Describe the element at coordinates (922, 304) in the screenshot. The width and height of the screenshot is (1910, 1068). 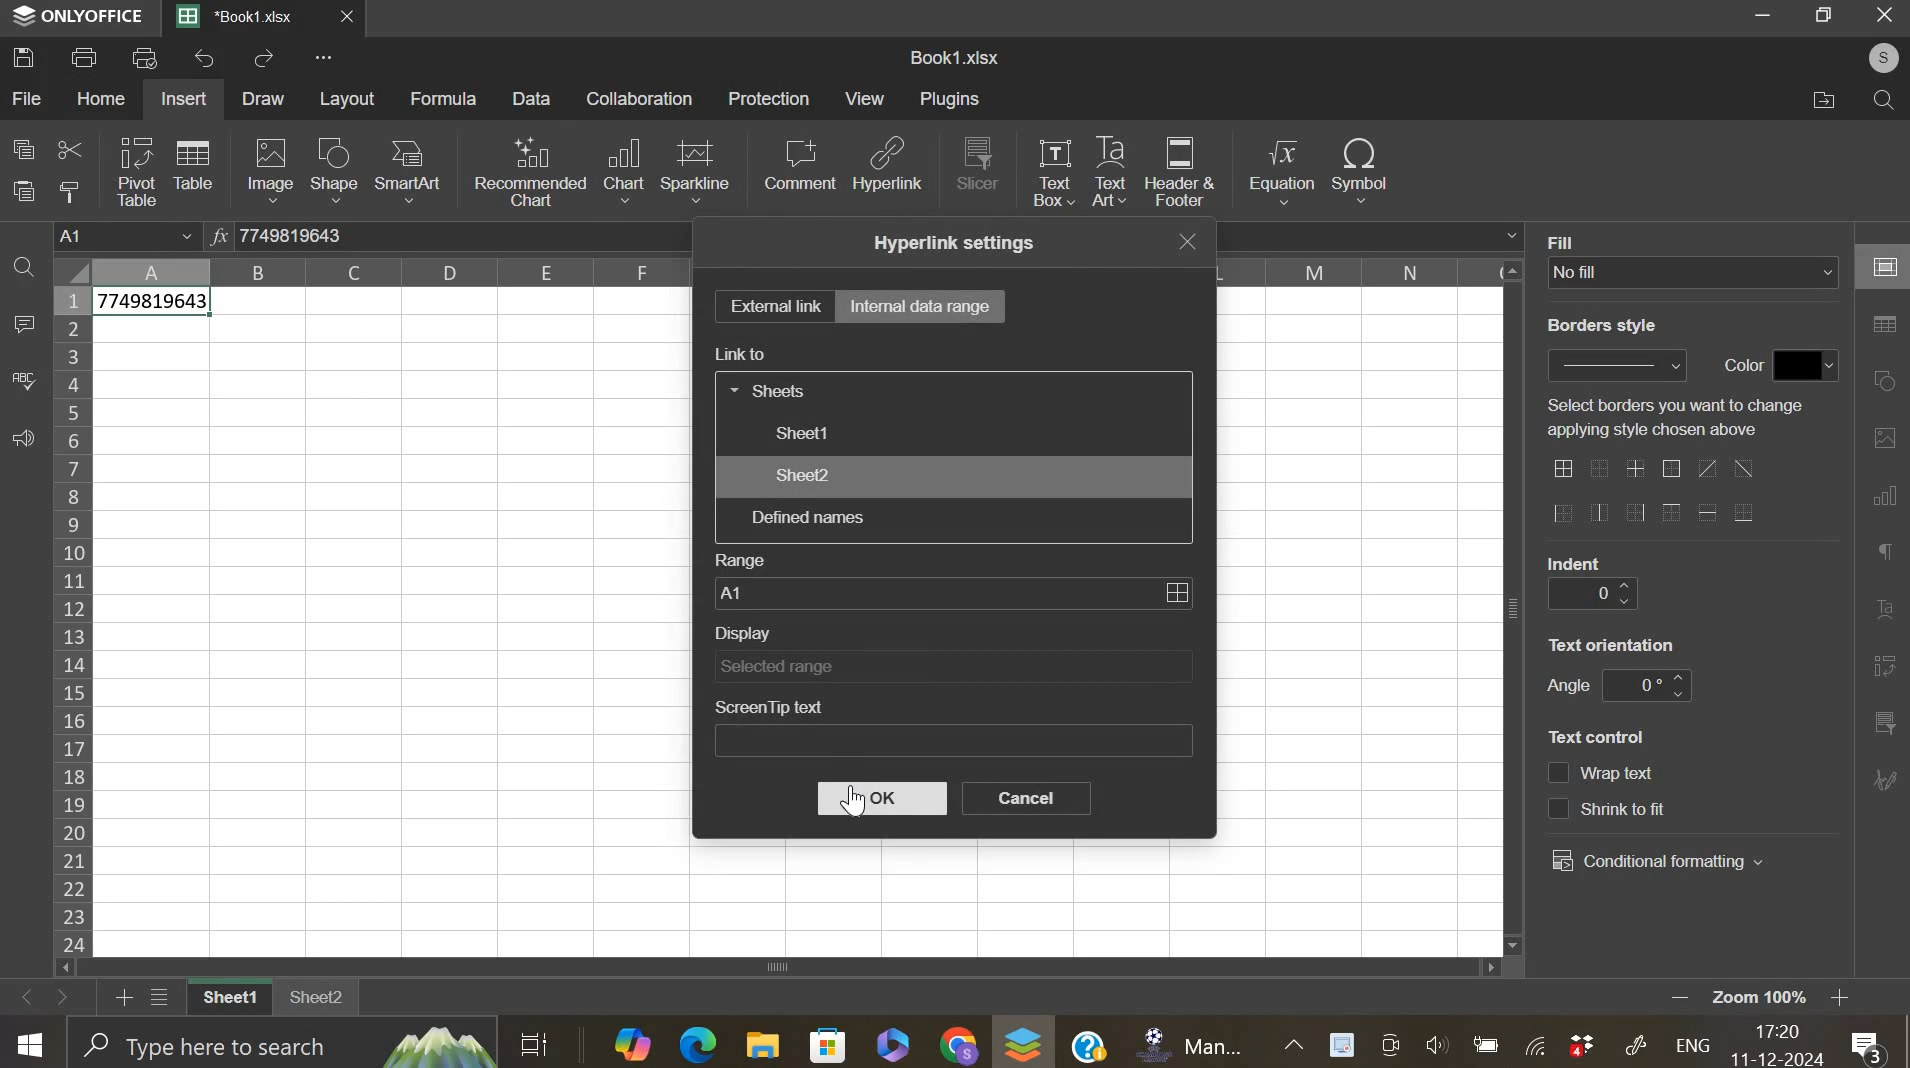
I see `internal data range` at that location.